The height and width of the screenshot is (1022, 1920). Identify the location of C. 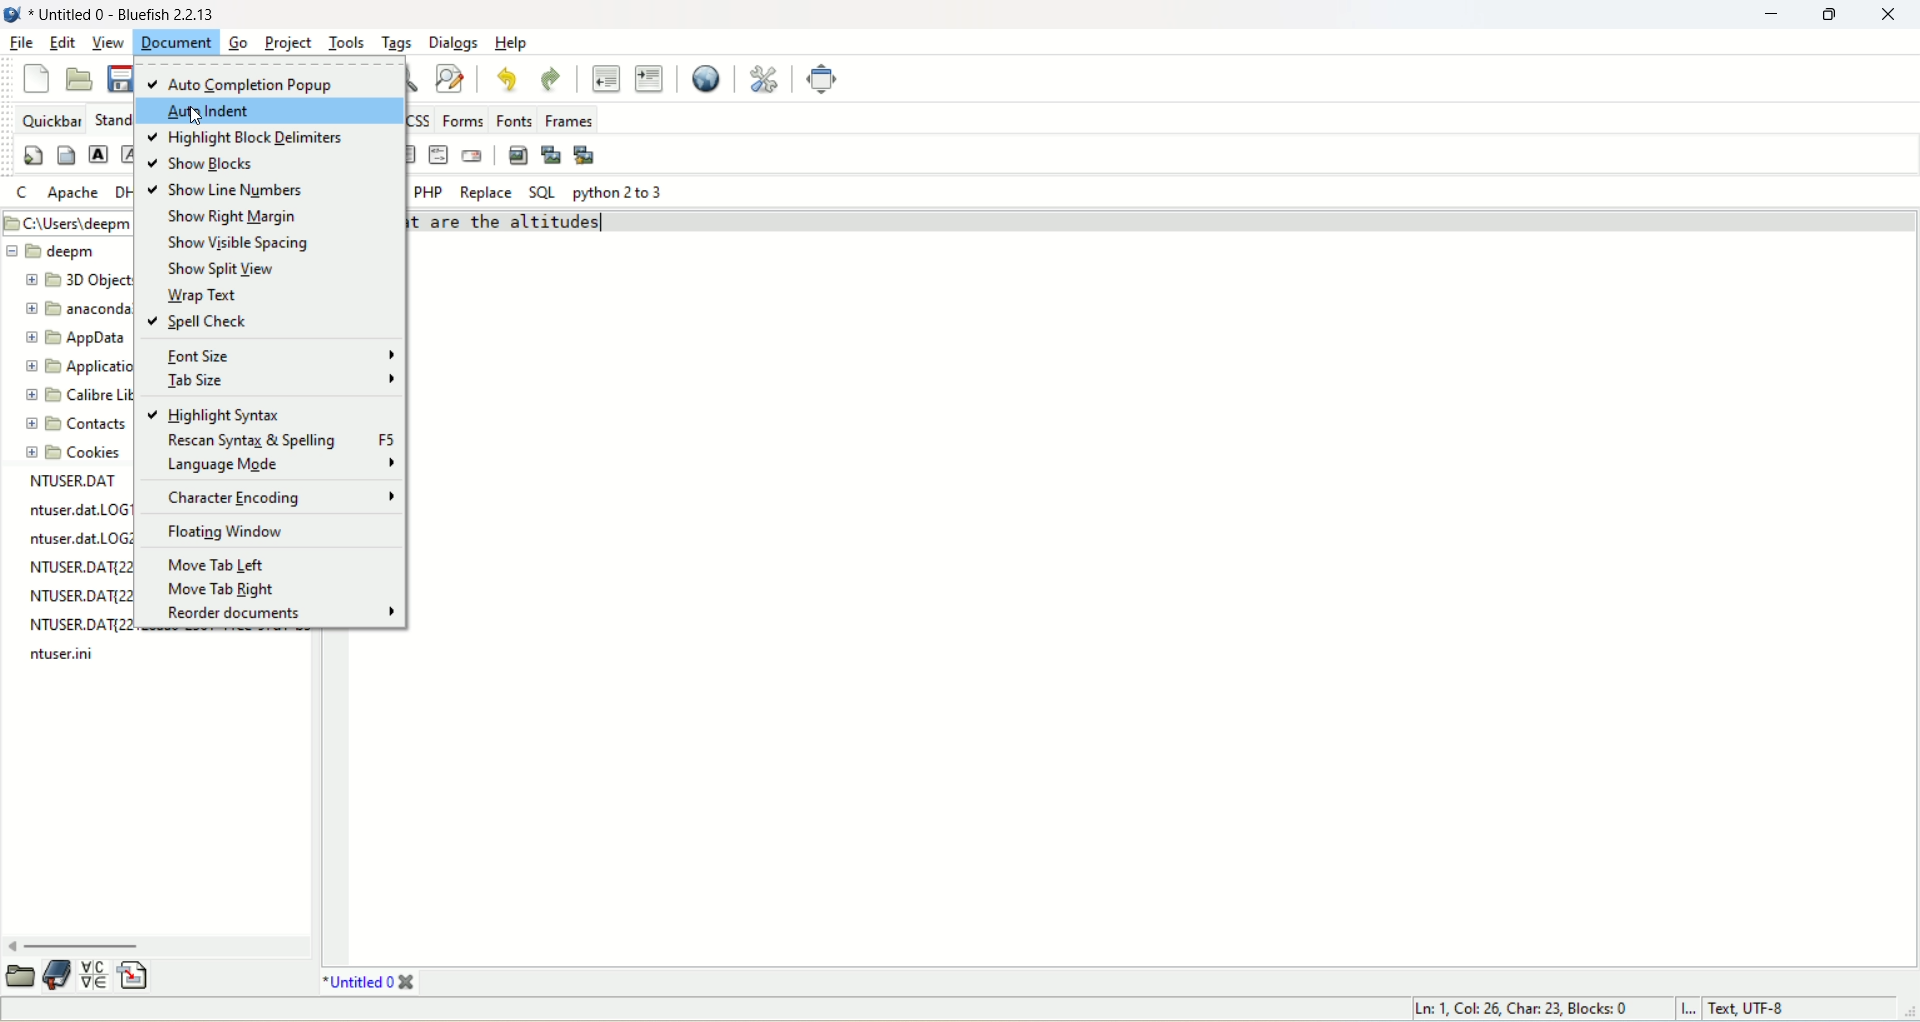
(23, 192).